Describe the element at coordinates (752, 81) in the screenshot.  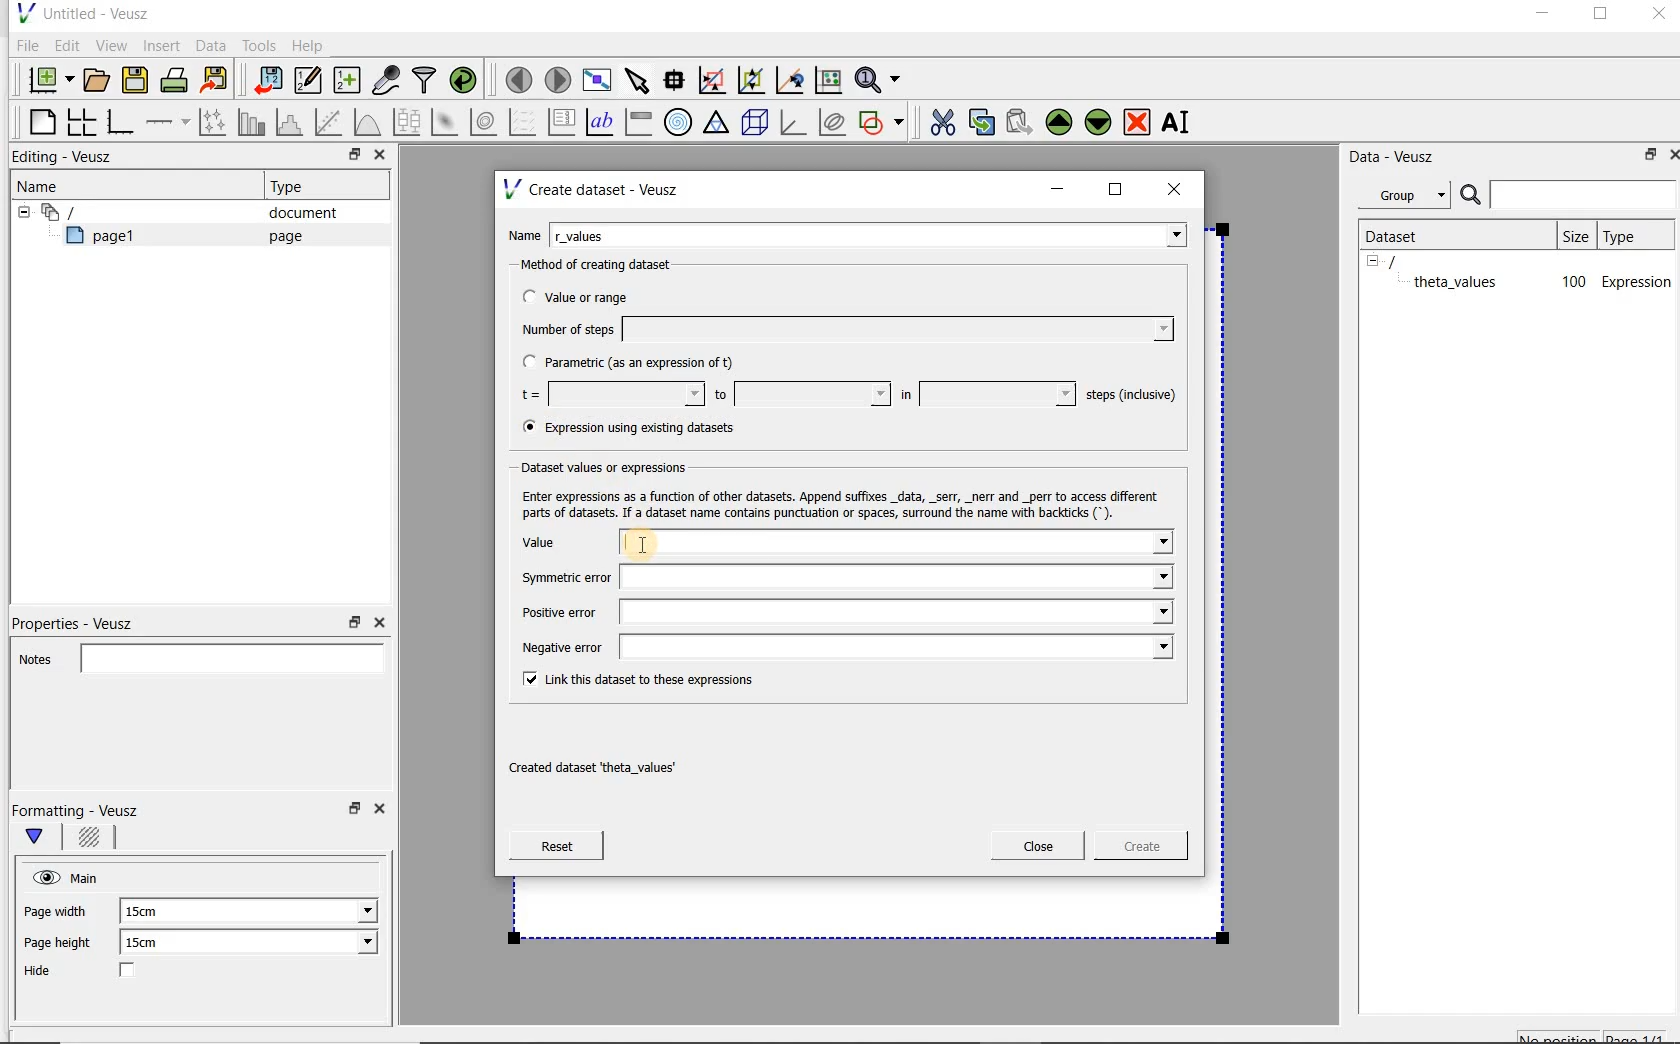
I see `click to zoom out of graph axes` at that location.